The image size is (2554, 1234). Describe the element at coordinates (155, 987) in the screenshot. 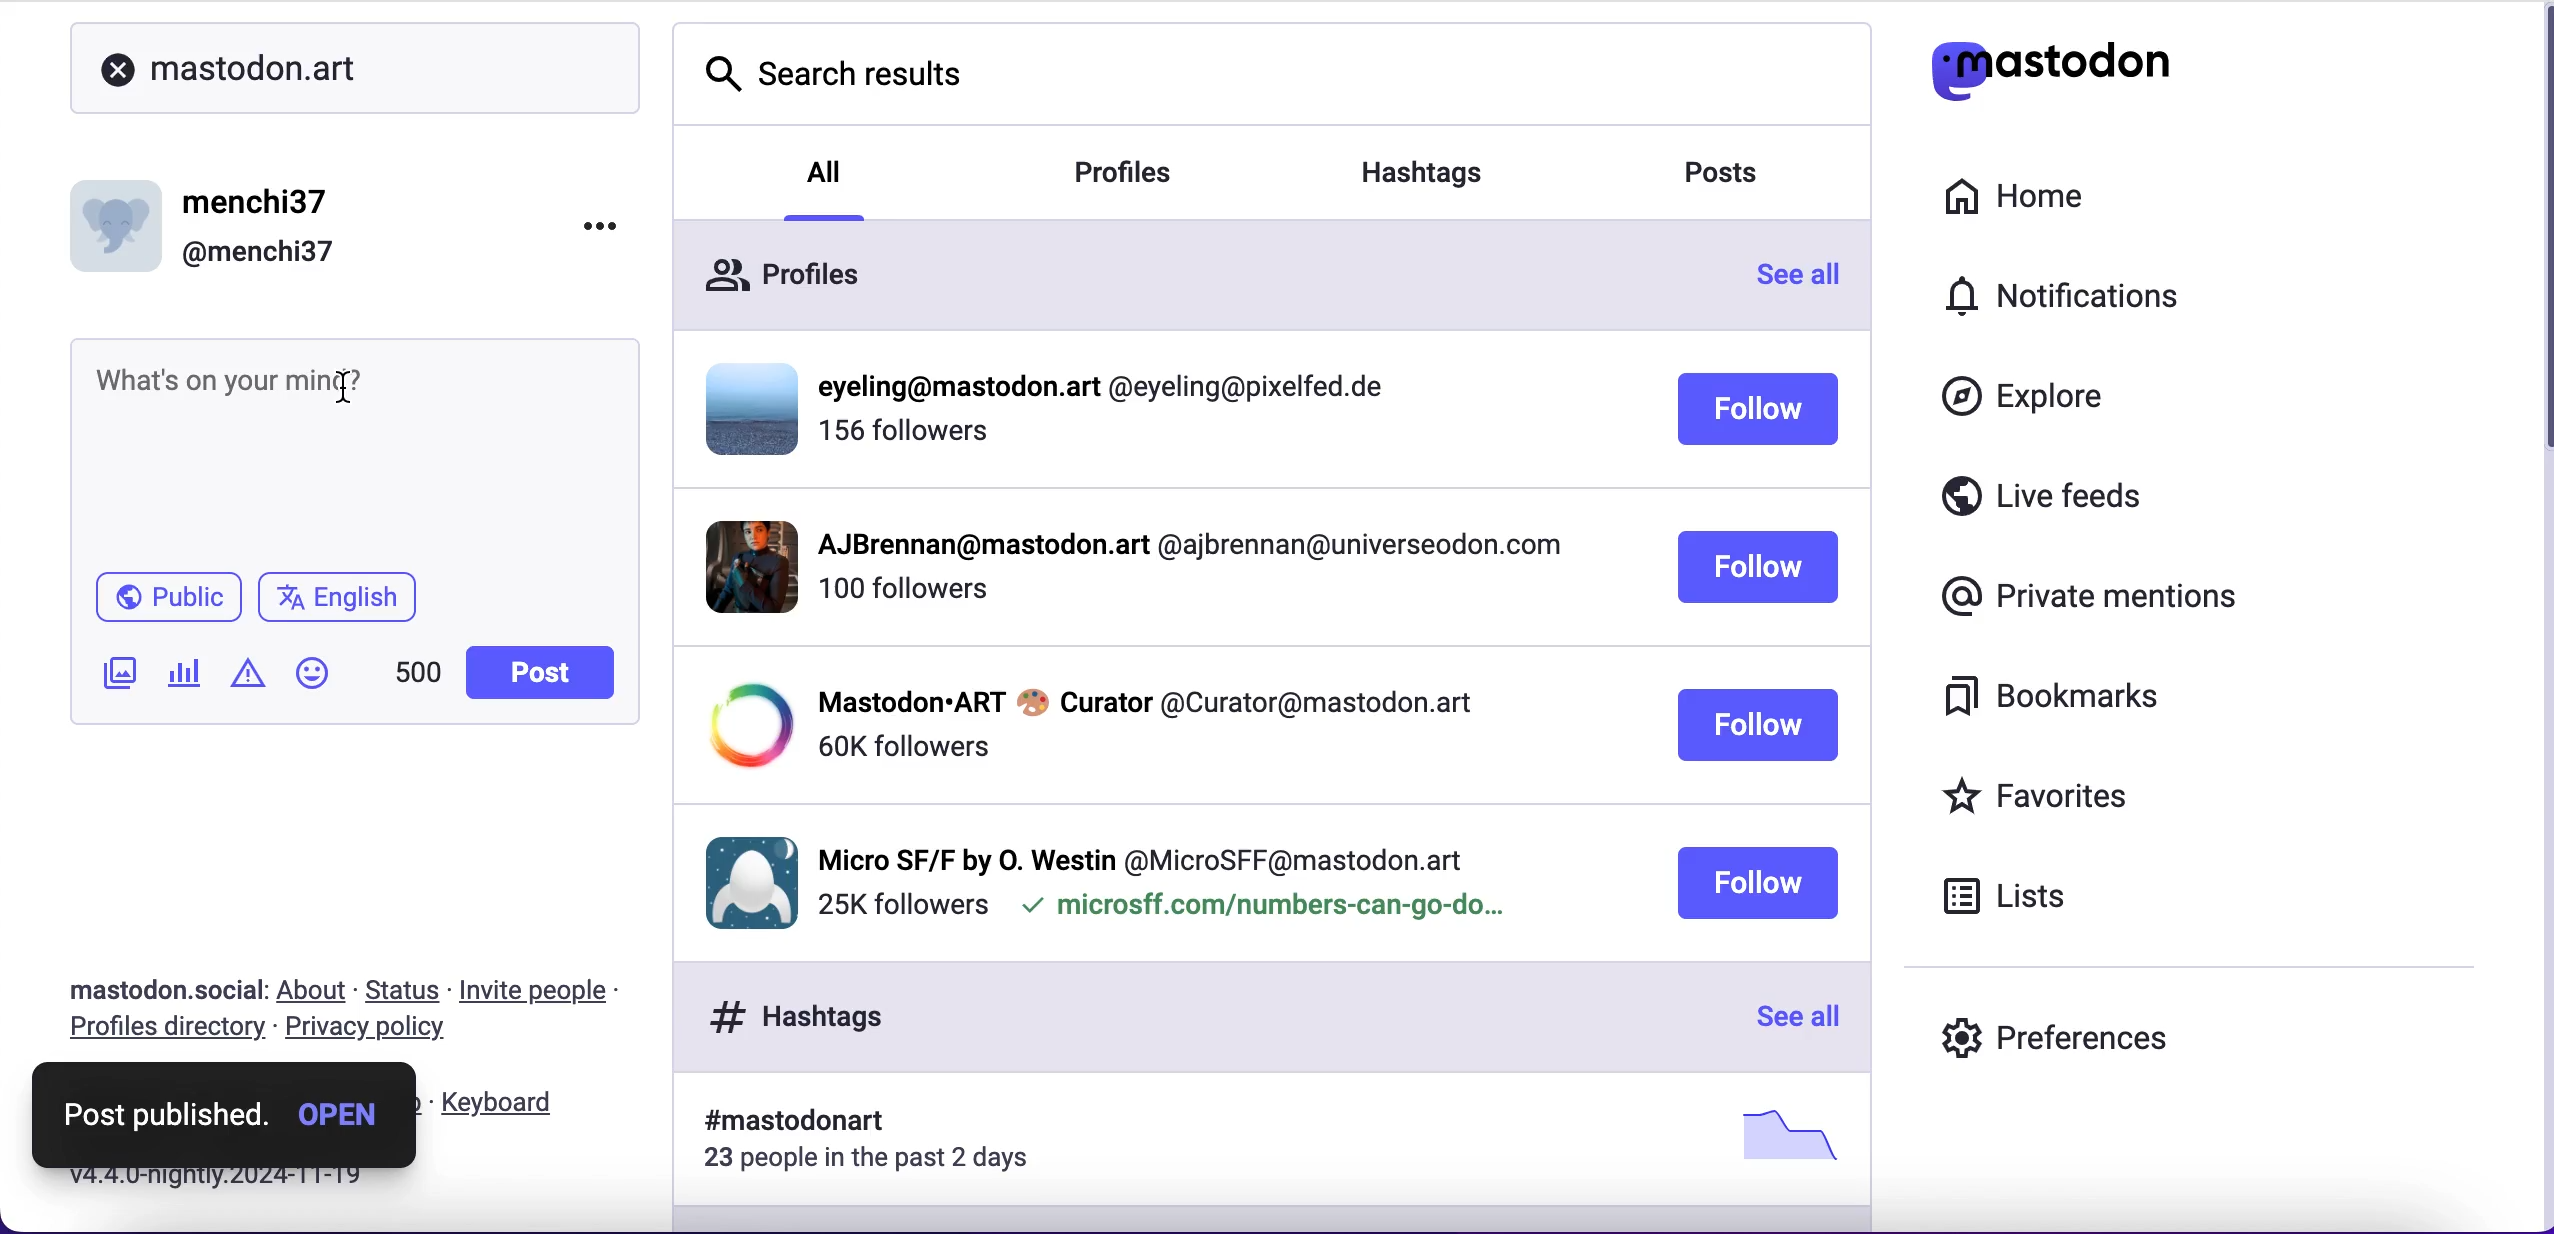

I see `mastodon.social` at that location.